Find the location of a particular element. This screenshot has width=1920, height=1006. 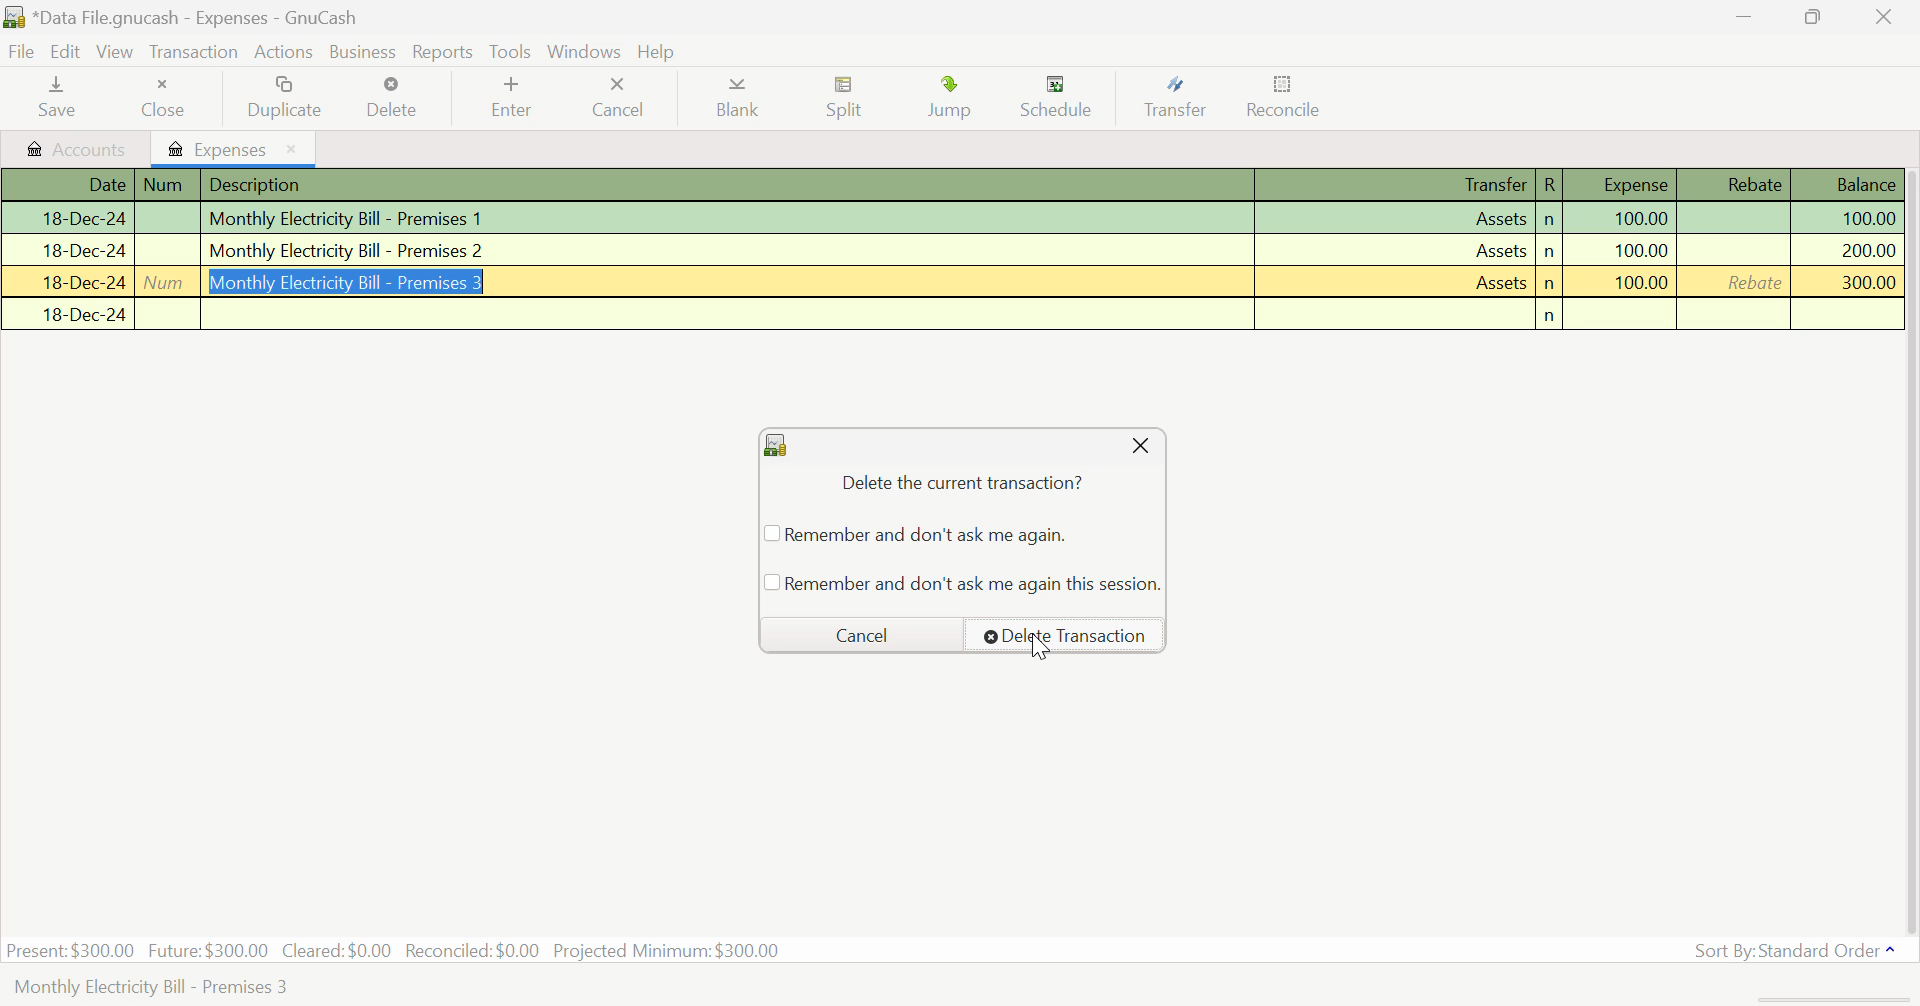

Split is located at coordinates (844, 100).